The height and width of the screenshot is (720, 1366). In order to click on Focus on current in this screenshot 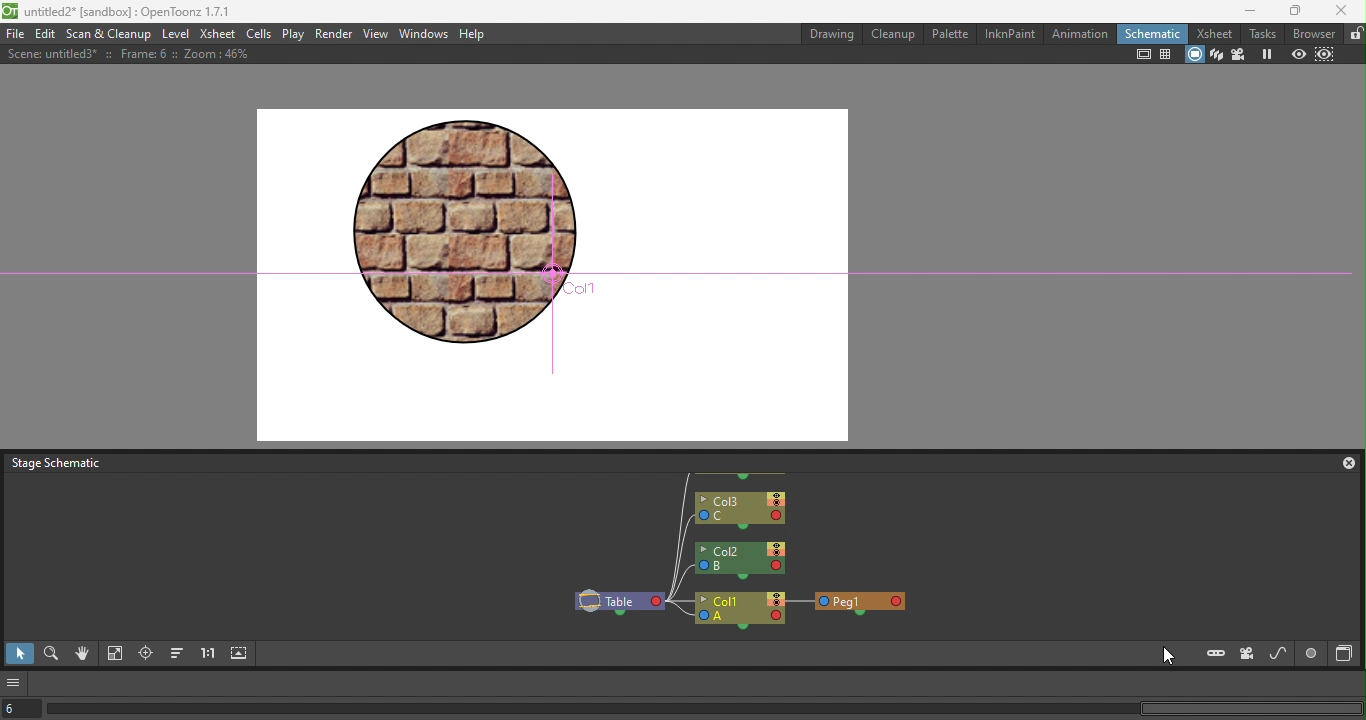, I will do `click(145, 655)`.